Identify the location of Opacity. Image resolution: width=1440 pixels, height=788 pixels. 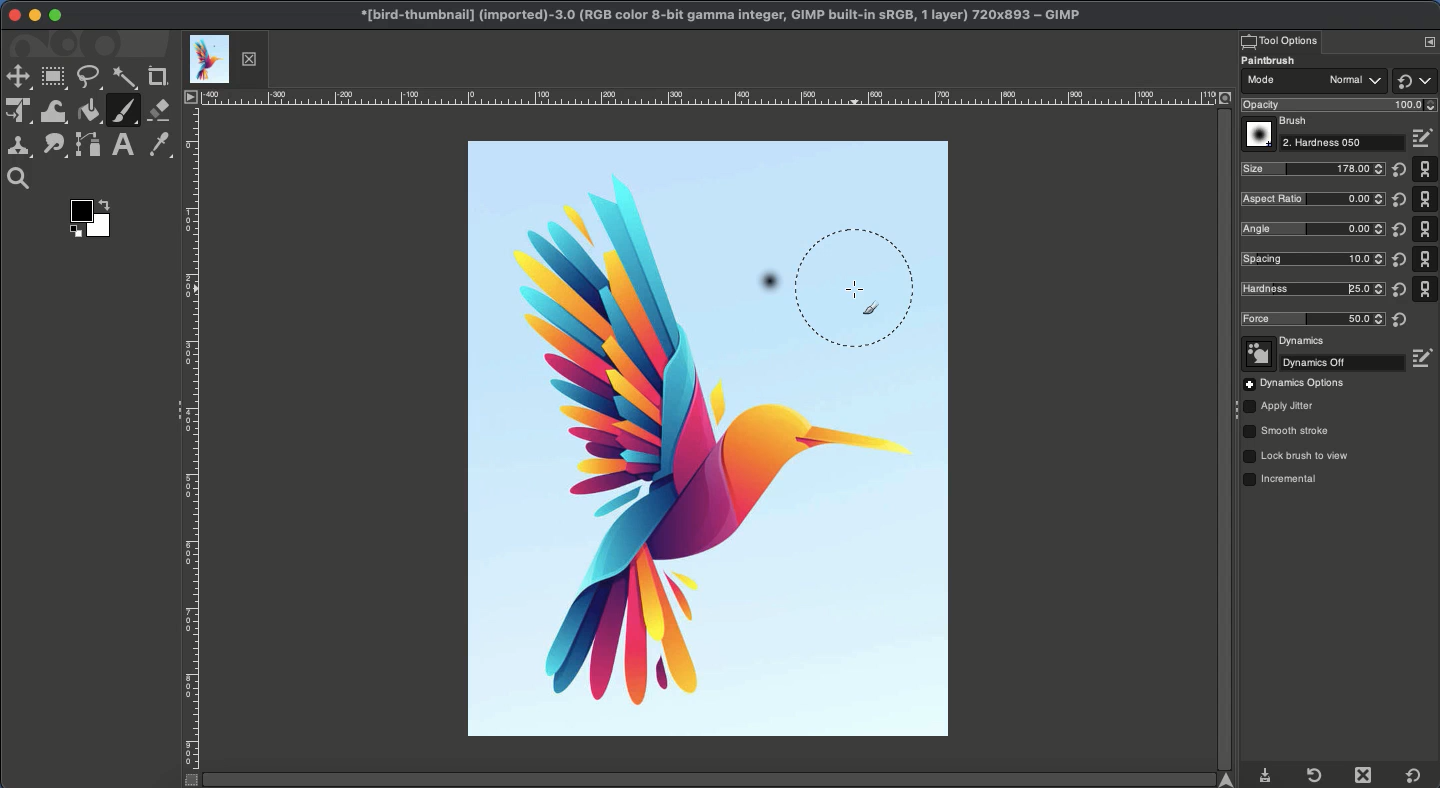
(1336, 105).